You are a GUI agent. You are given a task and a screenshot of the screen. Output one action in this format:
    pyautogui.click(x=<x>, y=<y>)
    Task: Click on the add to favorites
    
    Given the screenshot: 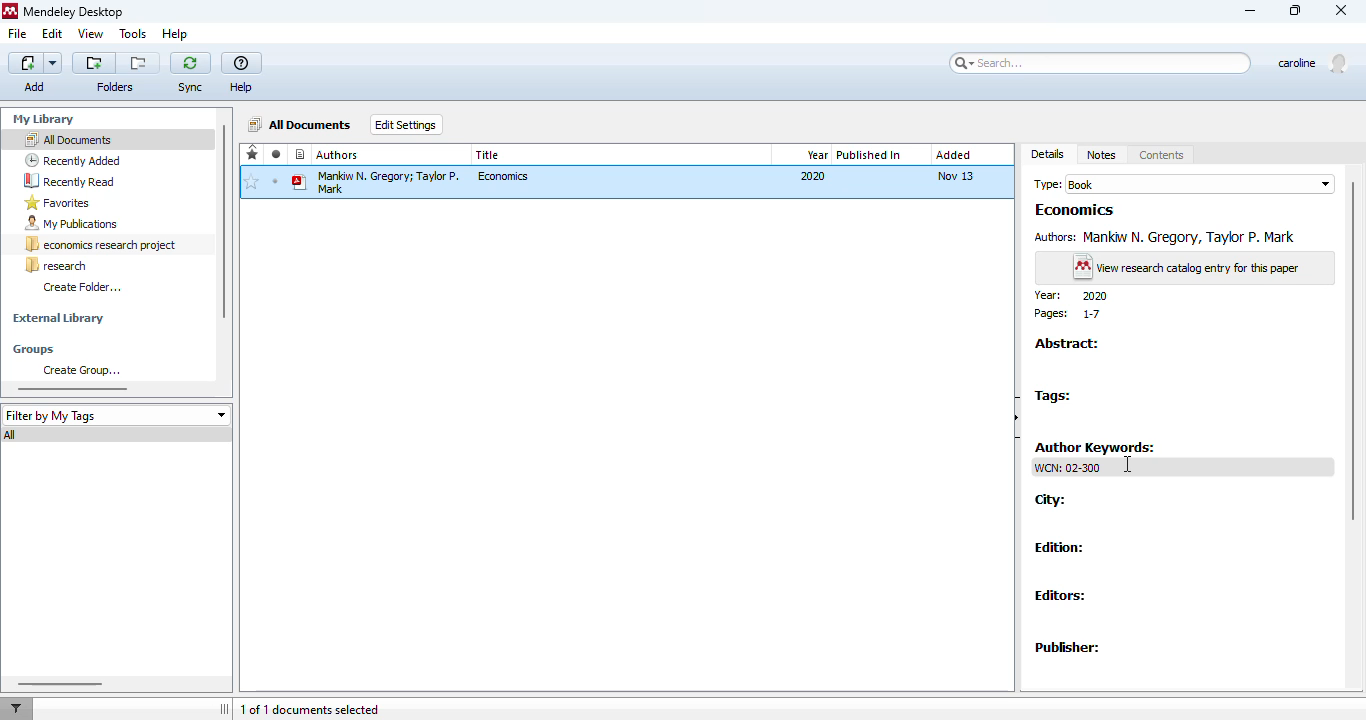 What is the action you would take?
    pyautogui.click(x=253, y=183)
    